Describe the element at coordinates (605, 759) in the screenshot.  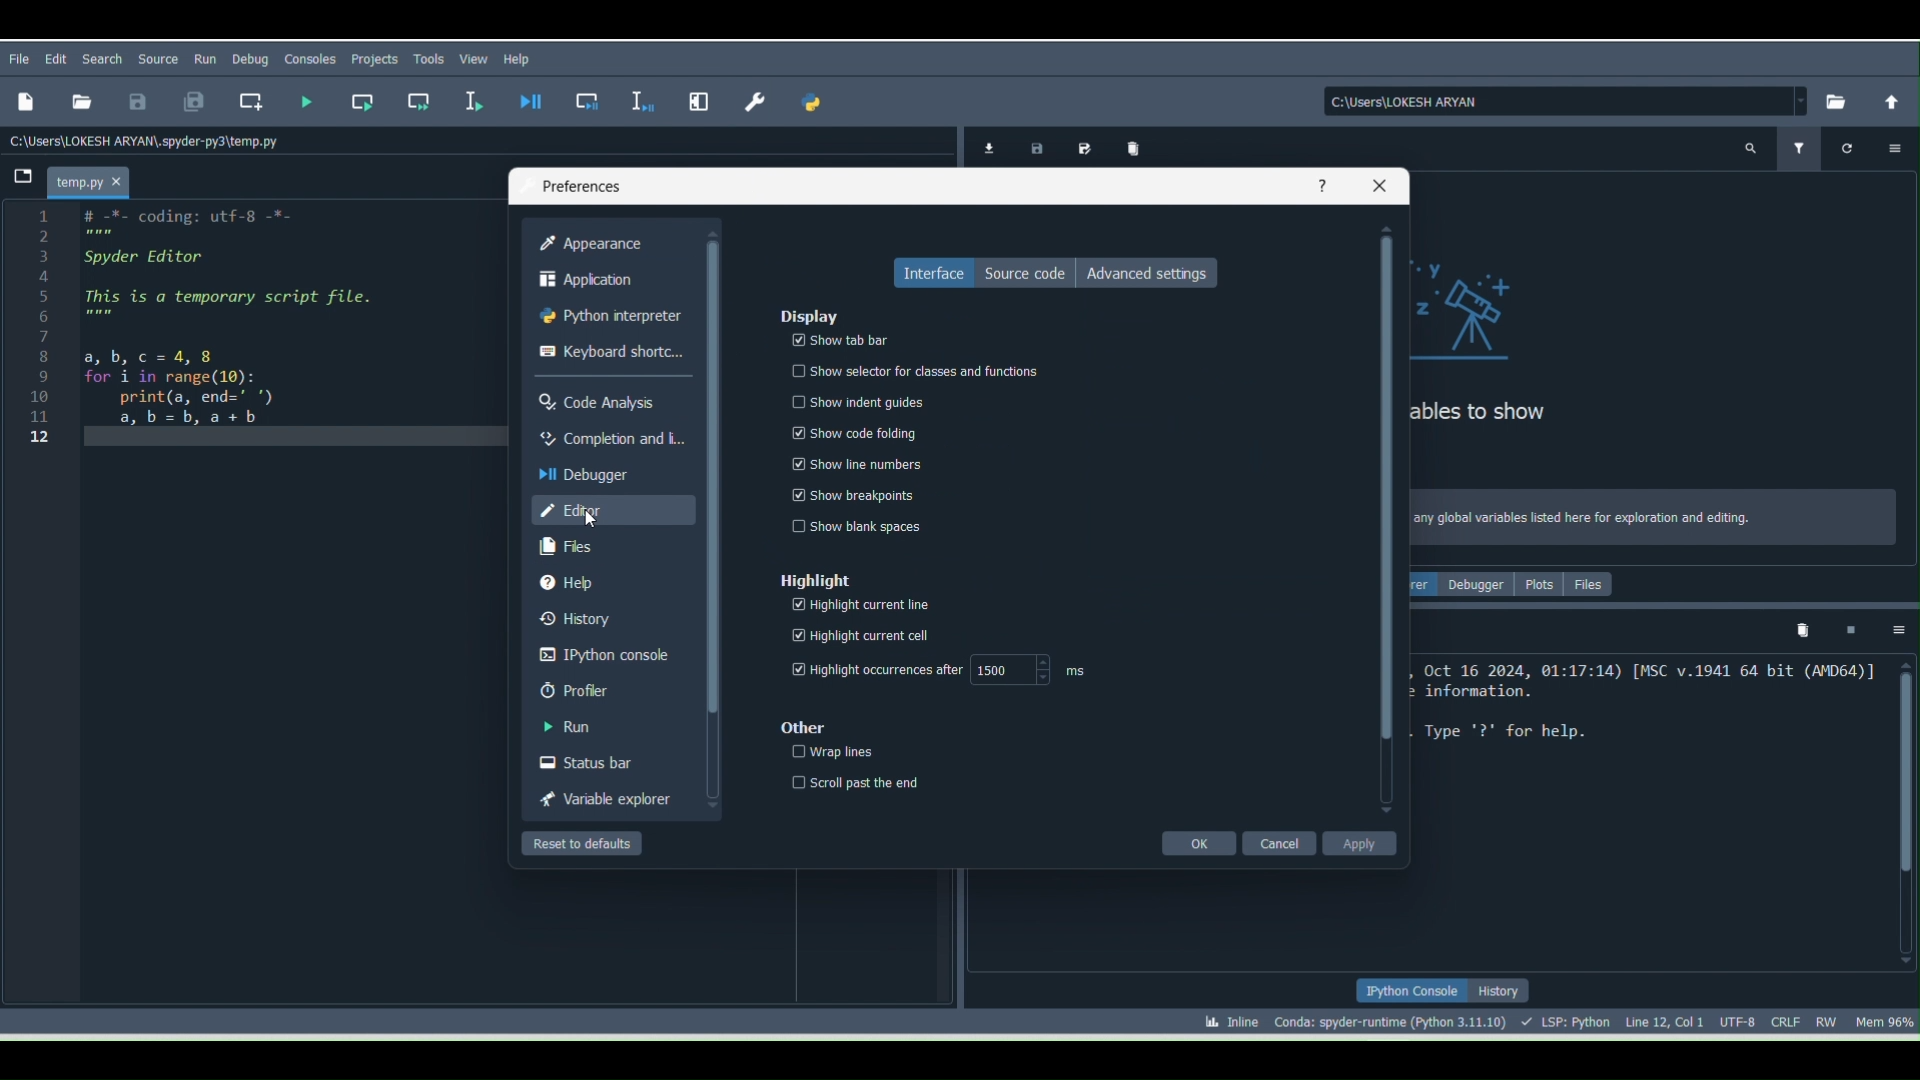
I see `Status bar` at that location.